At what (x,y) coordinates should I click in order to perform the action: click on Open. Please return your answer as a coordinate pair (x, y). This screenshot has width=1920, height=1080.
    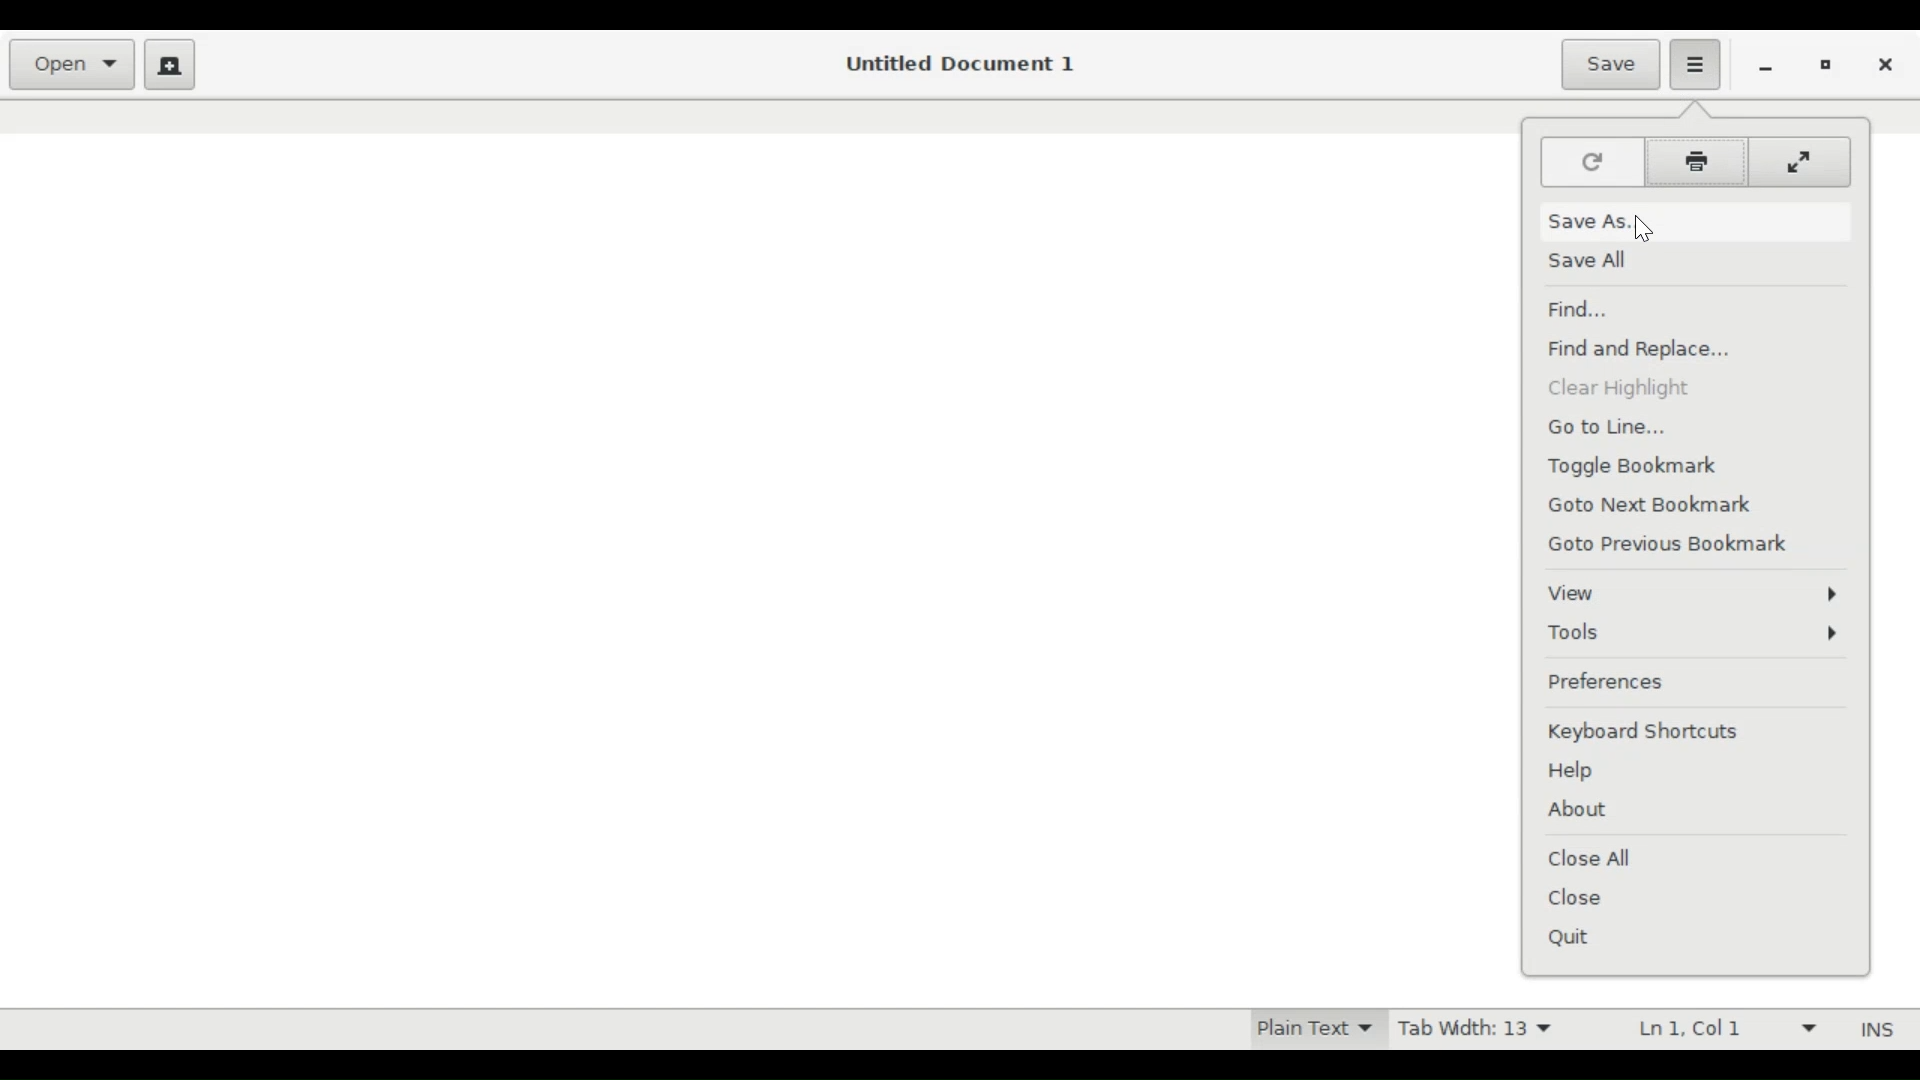
    Looking at the image, I should click on (74, 65).